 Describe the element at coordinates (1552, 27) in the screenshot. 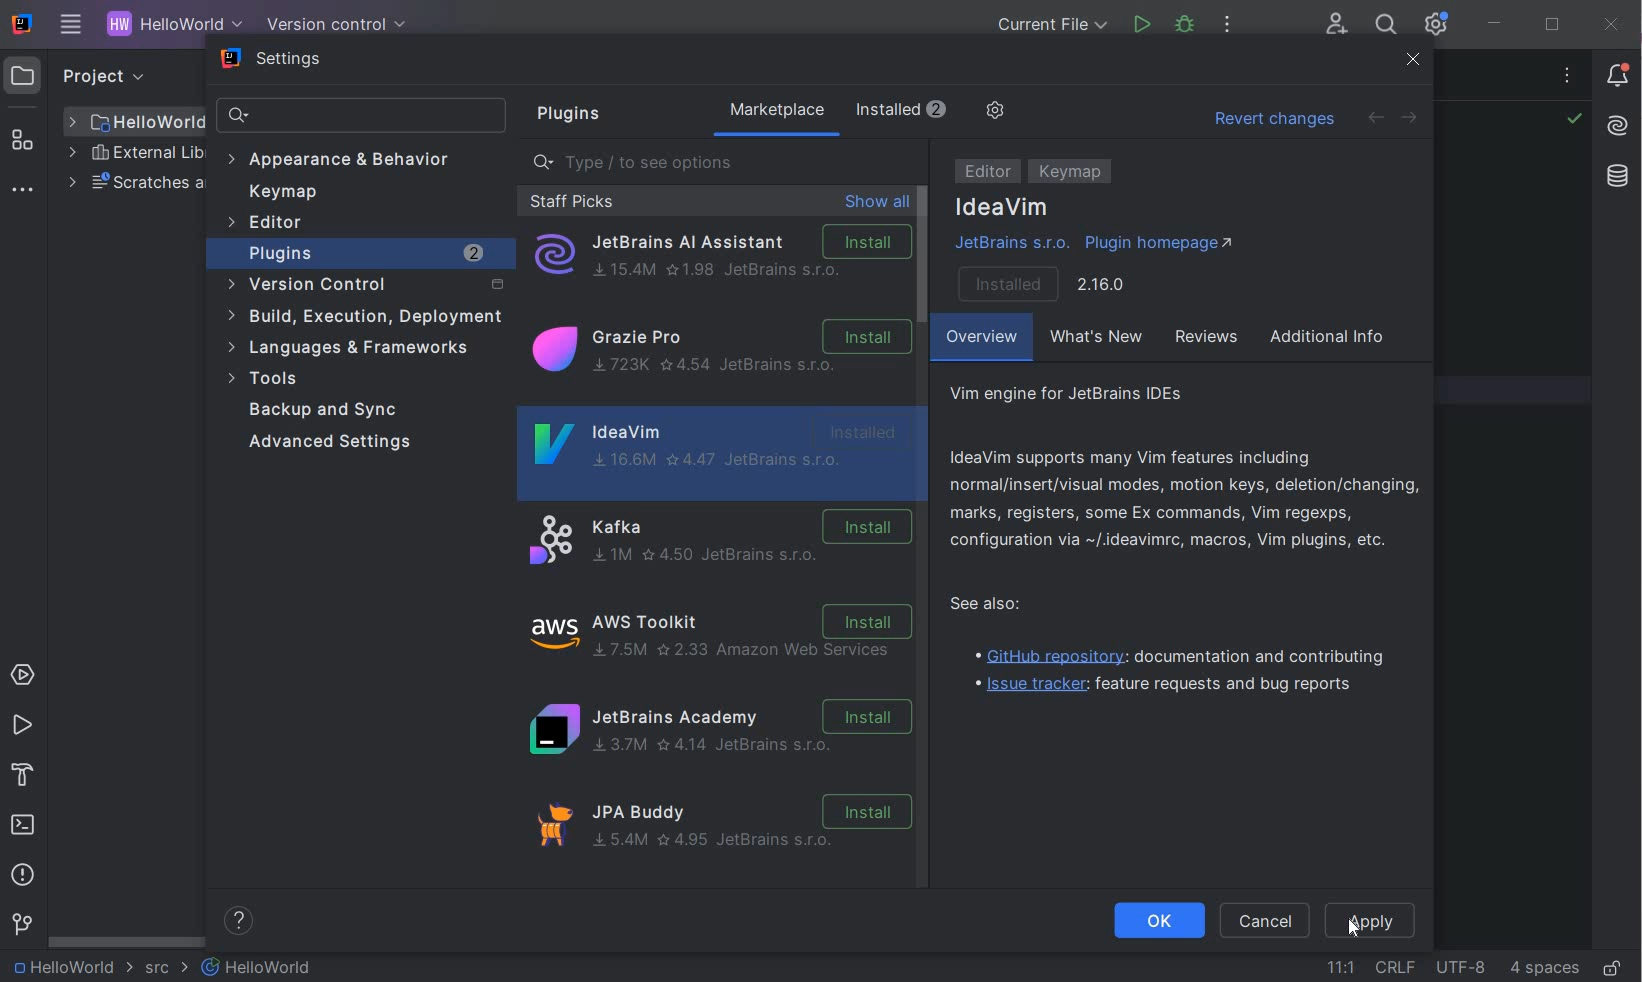

I see `RESTORE DOWN` at that location.